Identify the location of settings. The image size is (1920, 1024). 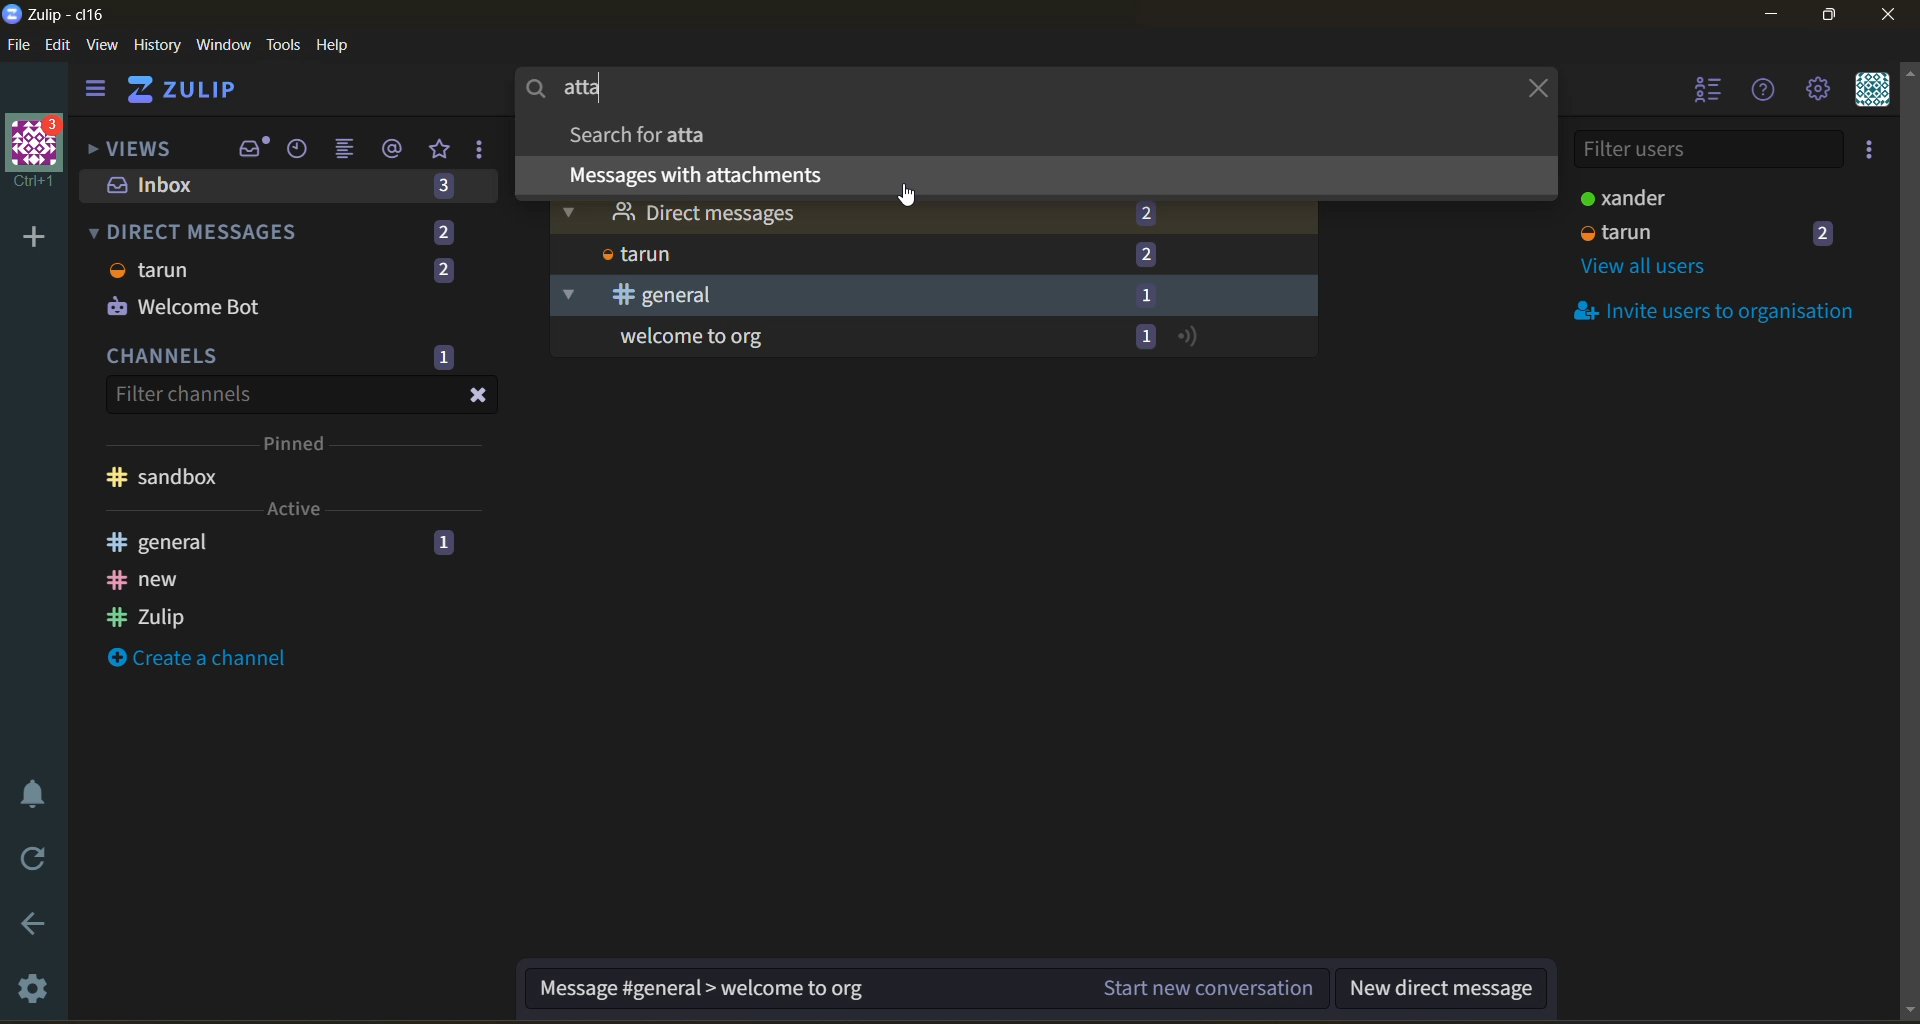
(39, 985).